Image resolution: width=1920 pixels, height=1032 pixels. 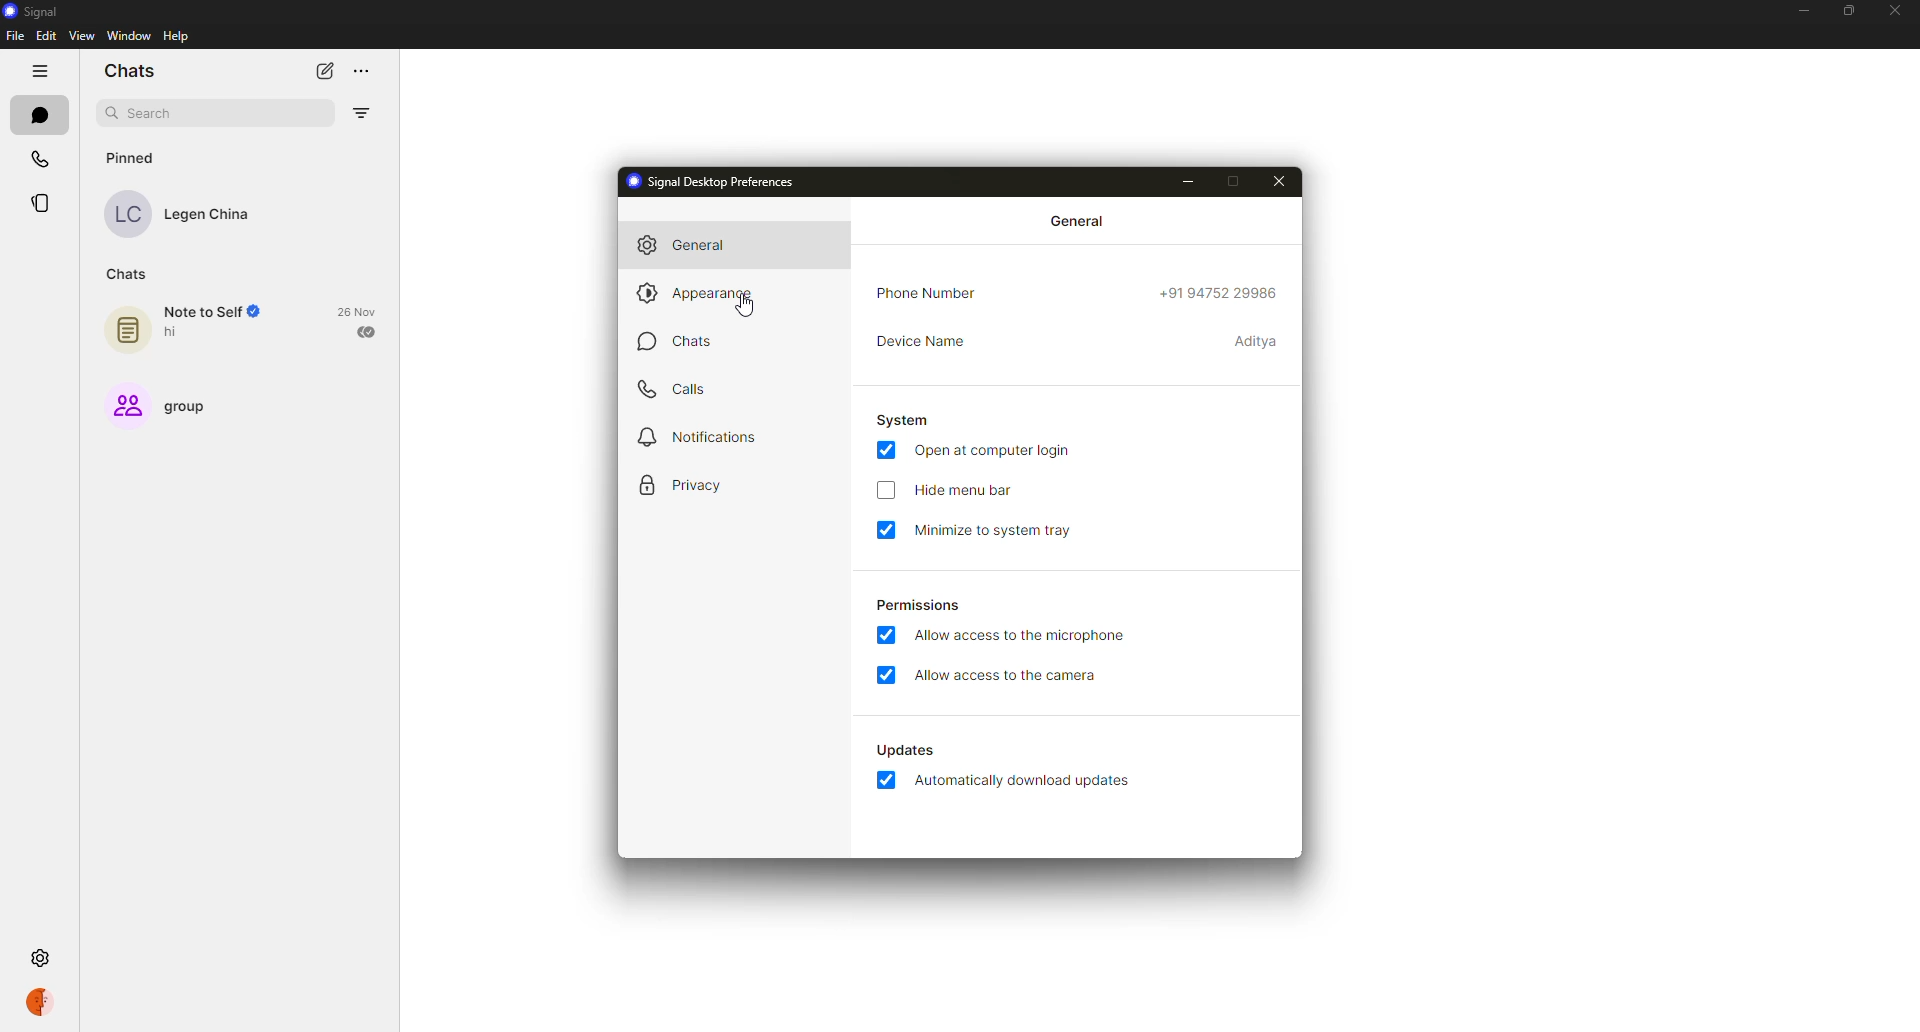 What do you see at coordinates (972, 490) in the screenshot?
I see `hide menu bar` at bounding box center [972, 490].